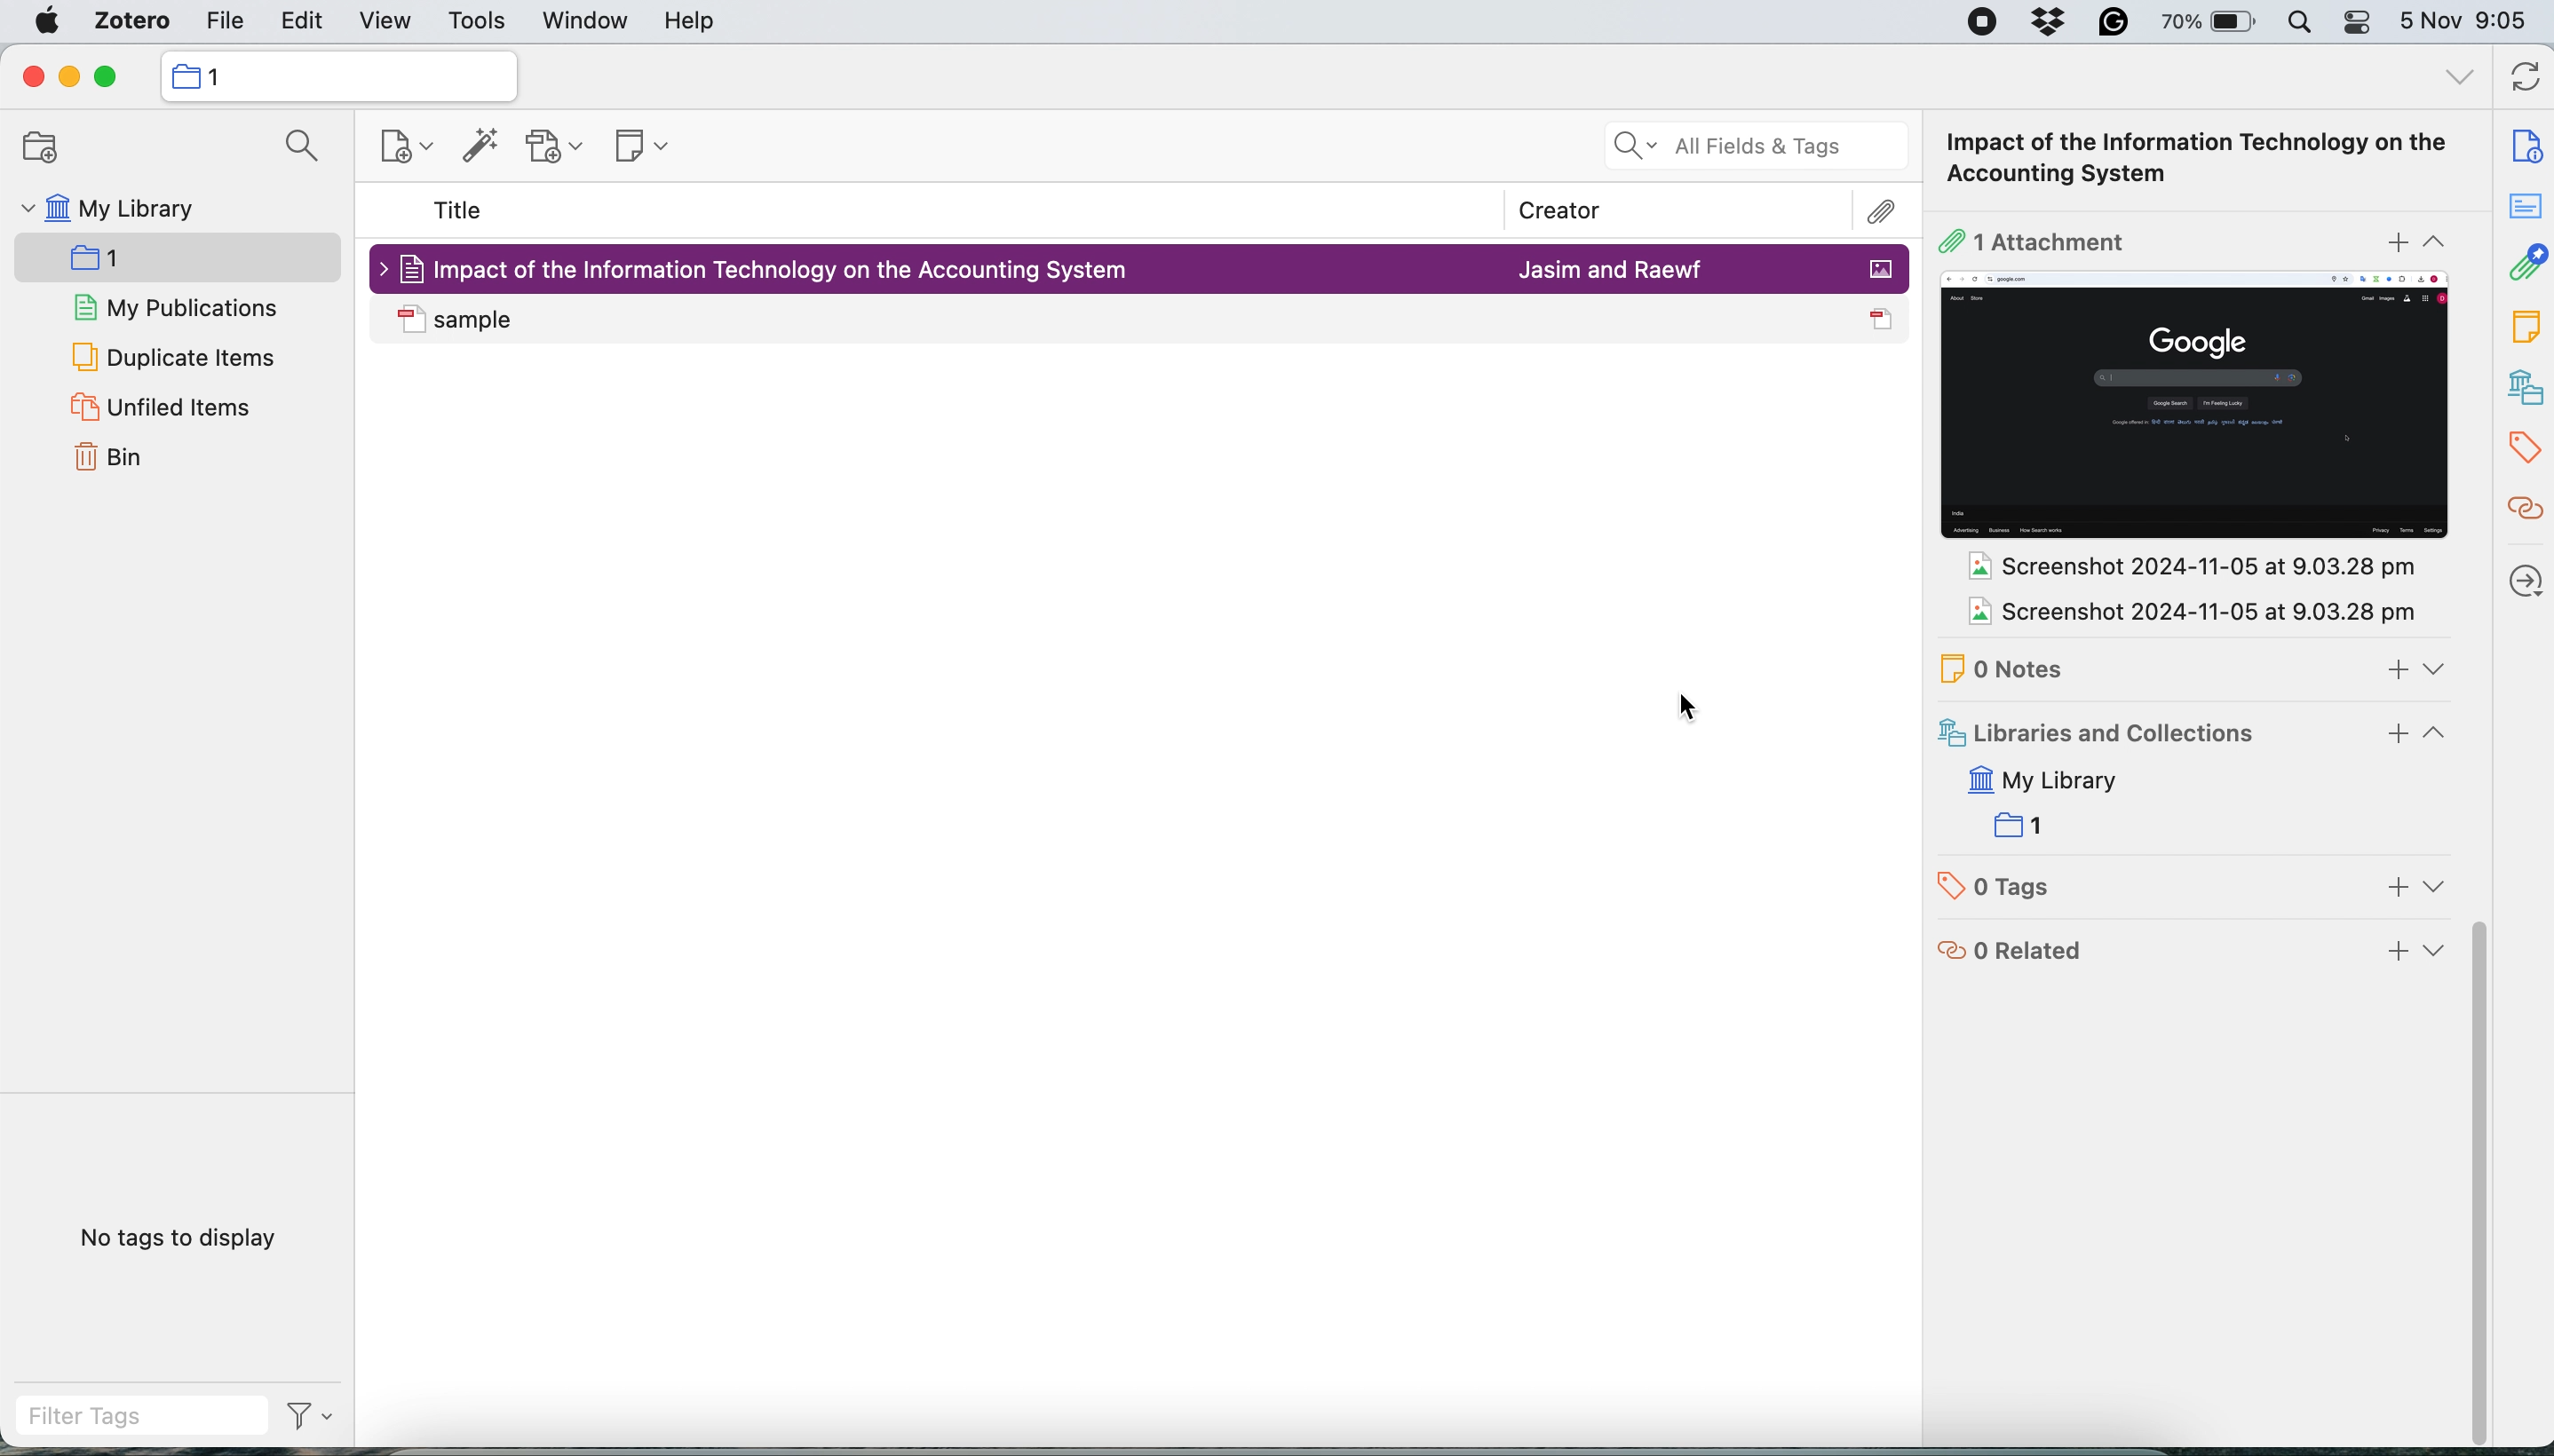  I want to click on locate, so click(2524, 590).